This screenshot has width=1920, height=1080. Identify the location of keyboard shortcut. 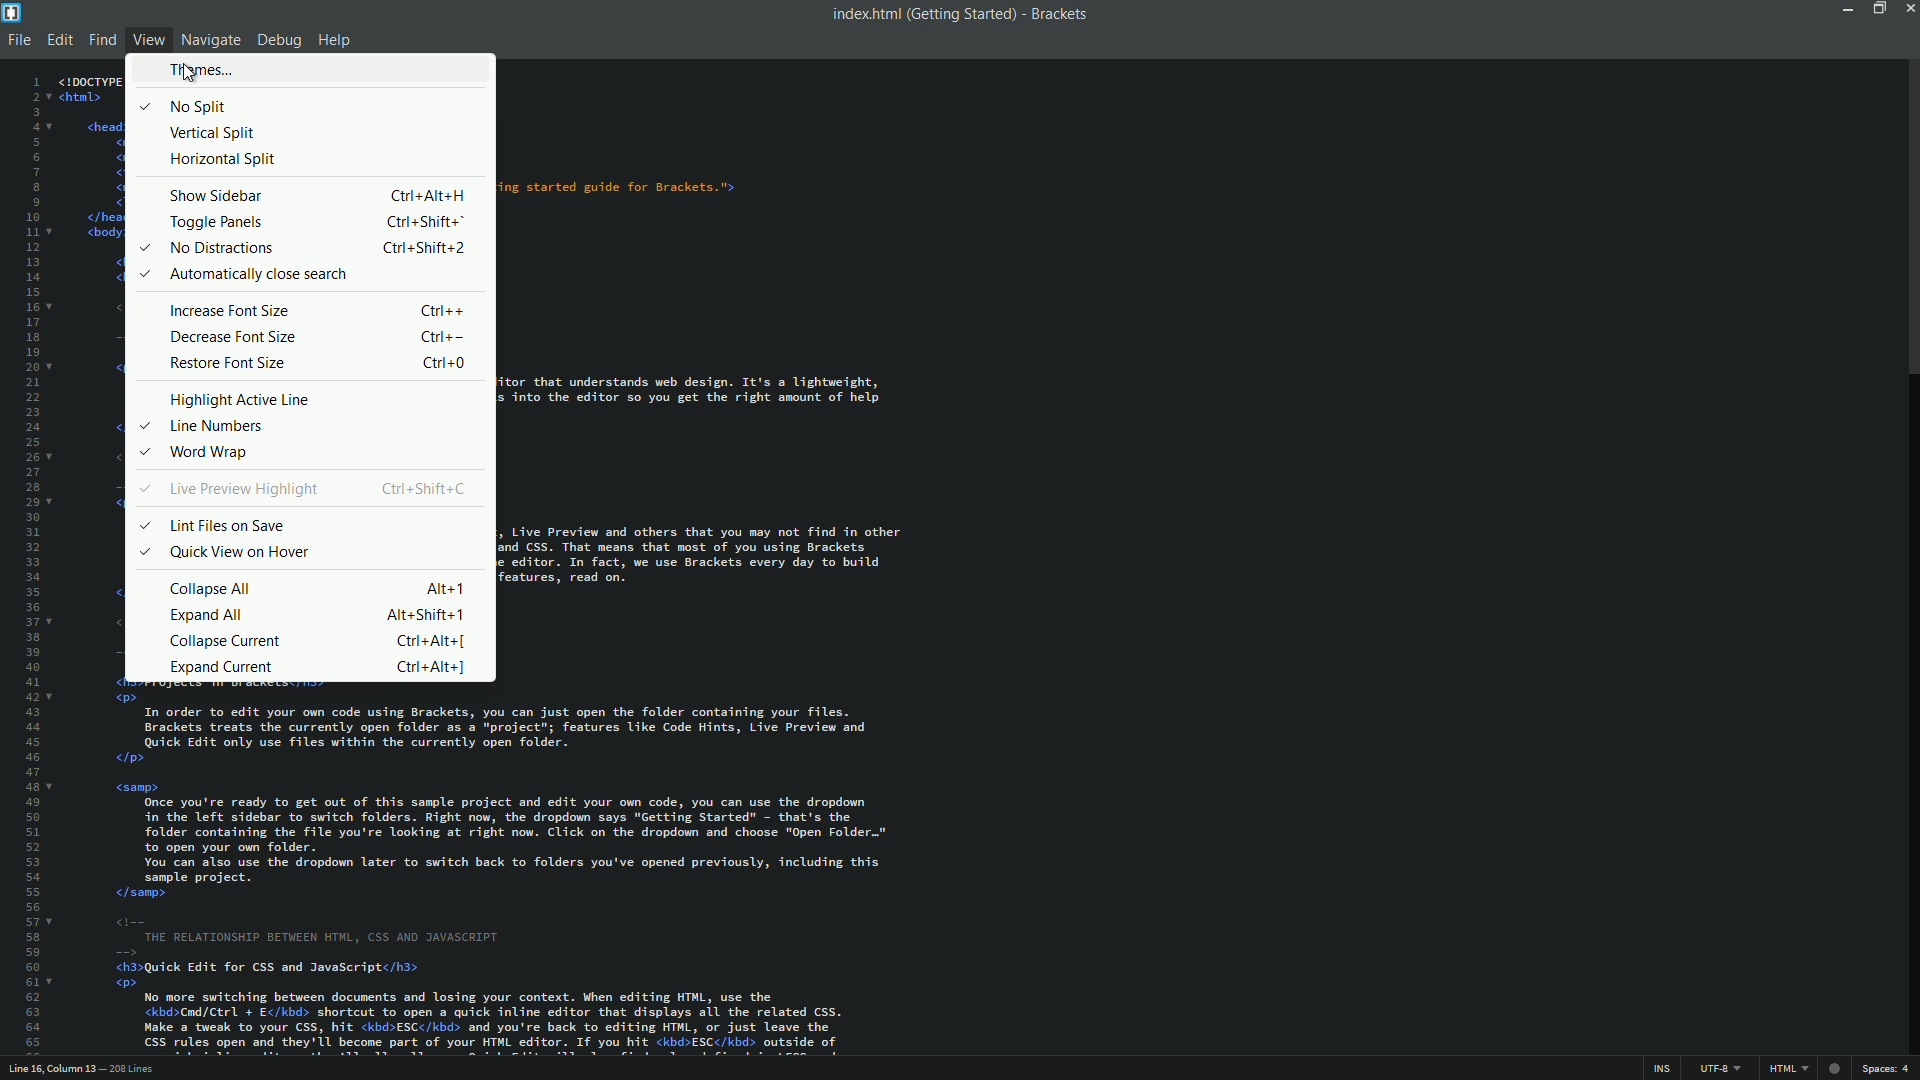
(431, 641).